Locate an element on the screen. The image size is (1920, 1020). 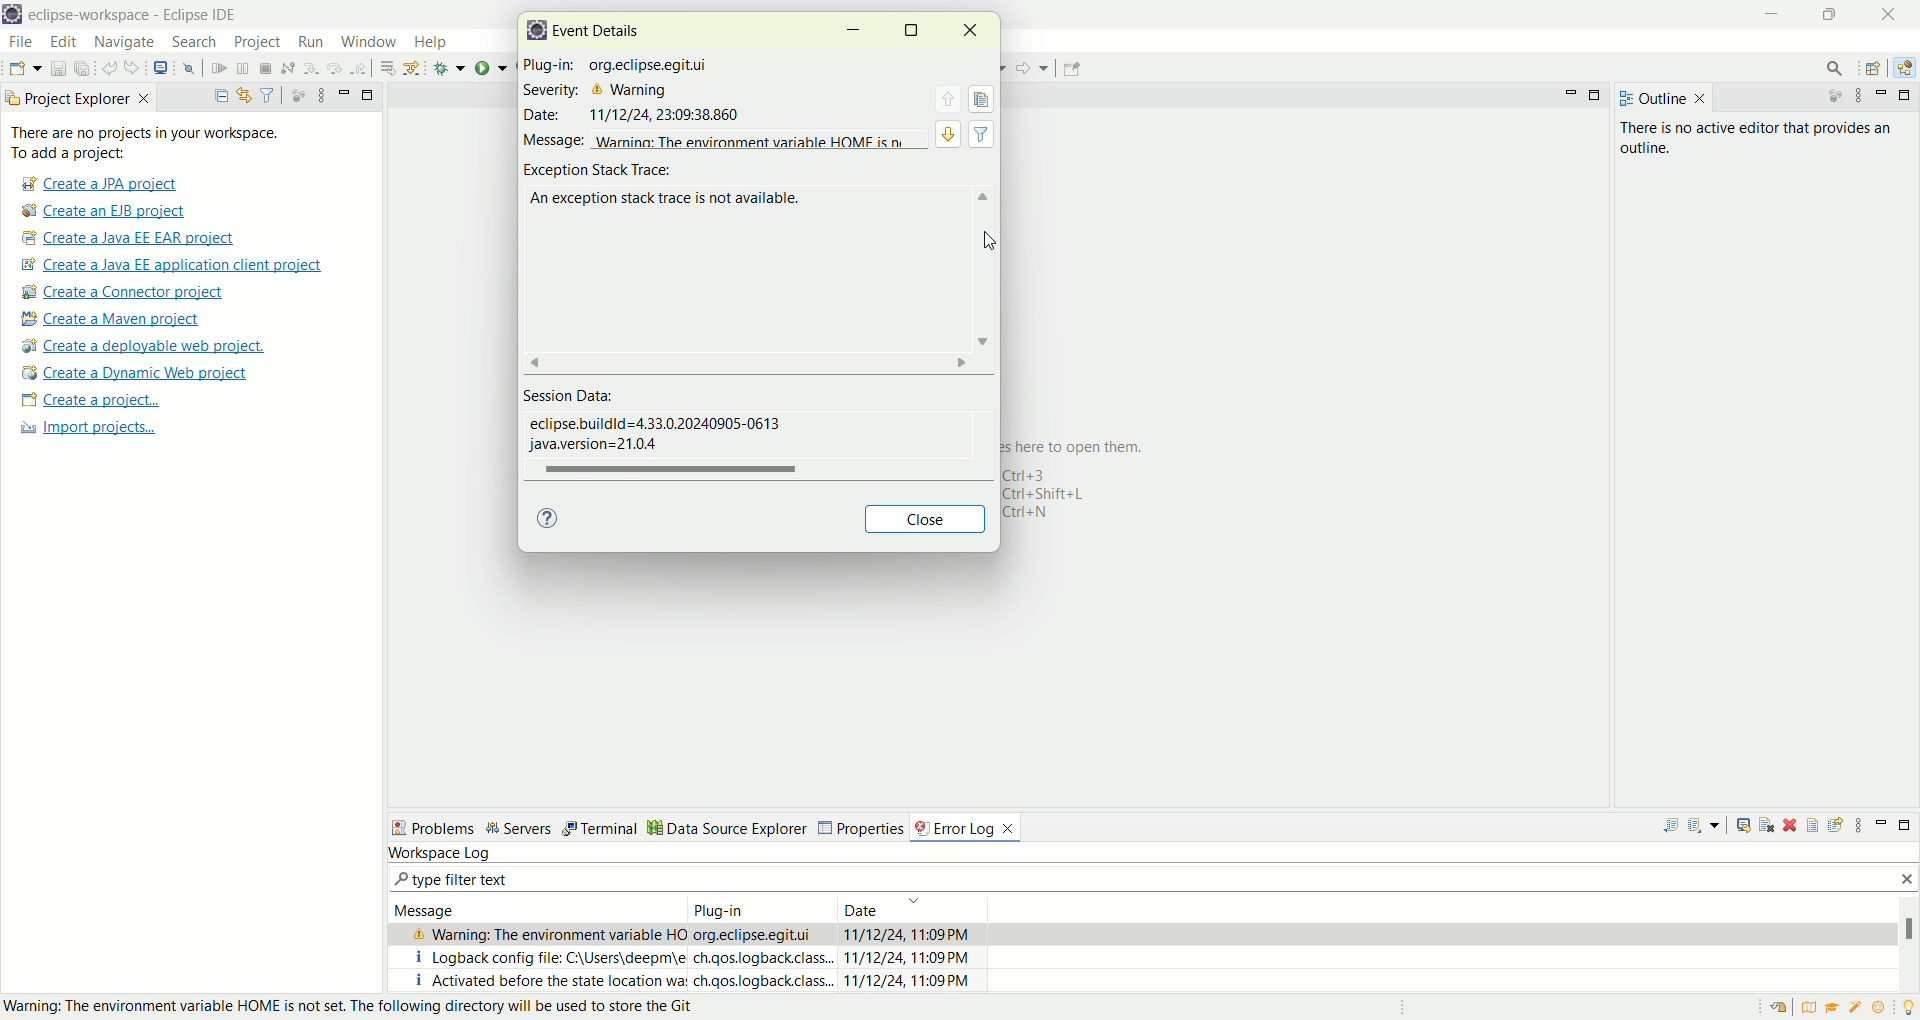
Properties is located at coordinates (865, 825).